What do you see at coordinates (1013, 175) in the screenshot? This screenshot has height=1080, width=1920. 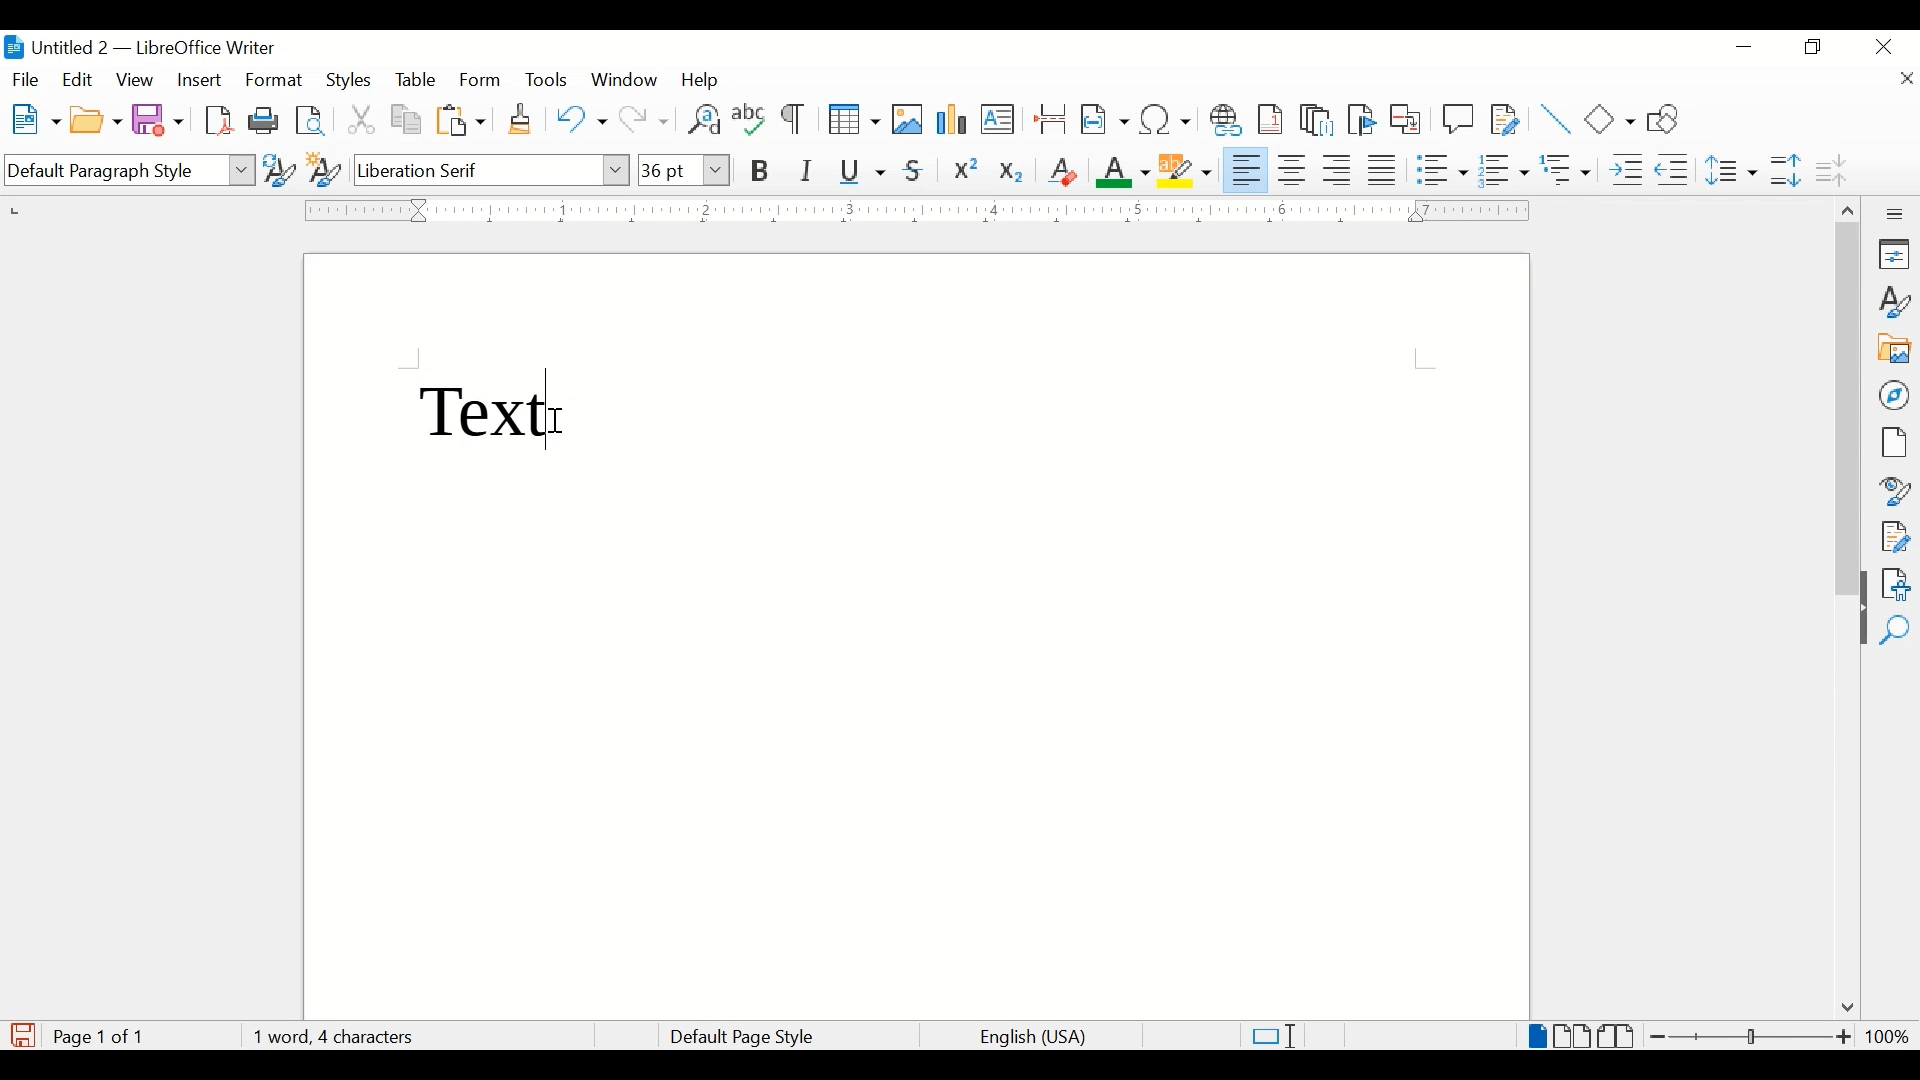 I see `subscript` at bounding box center [1013, 175].